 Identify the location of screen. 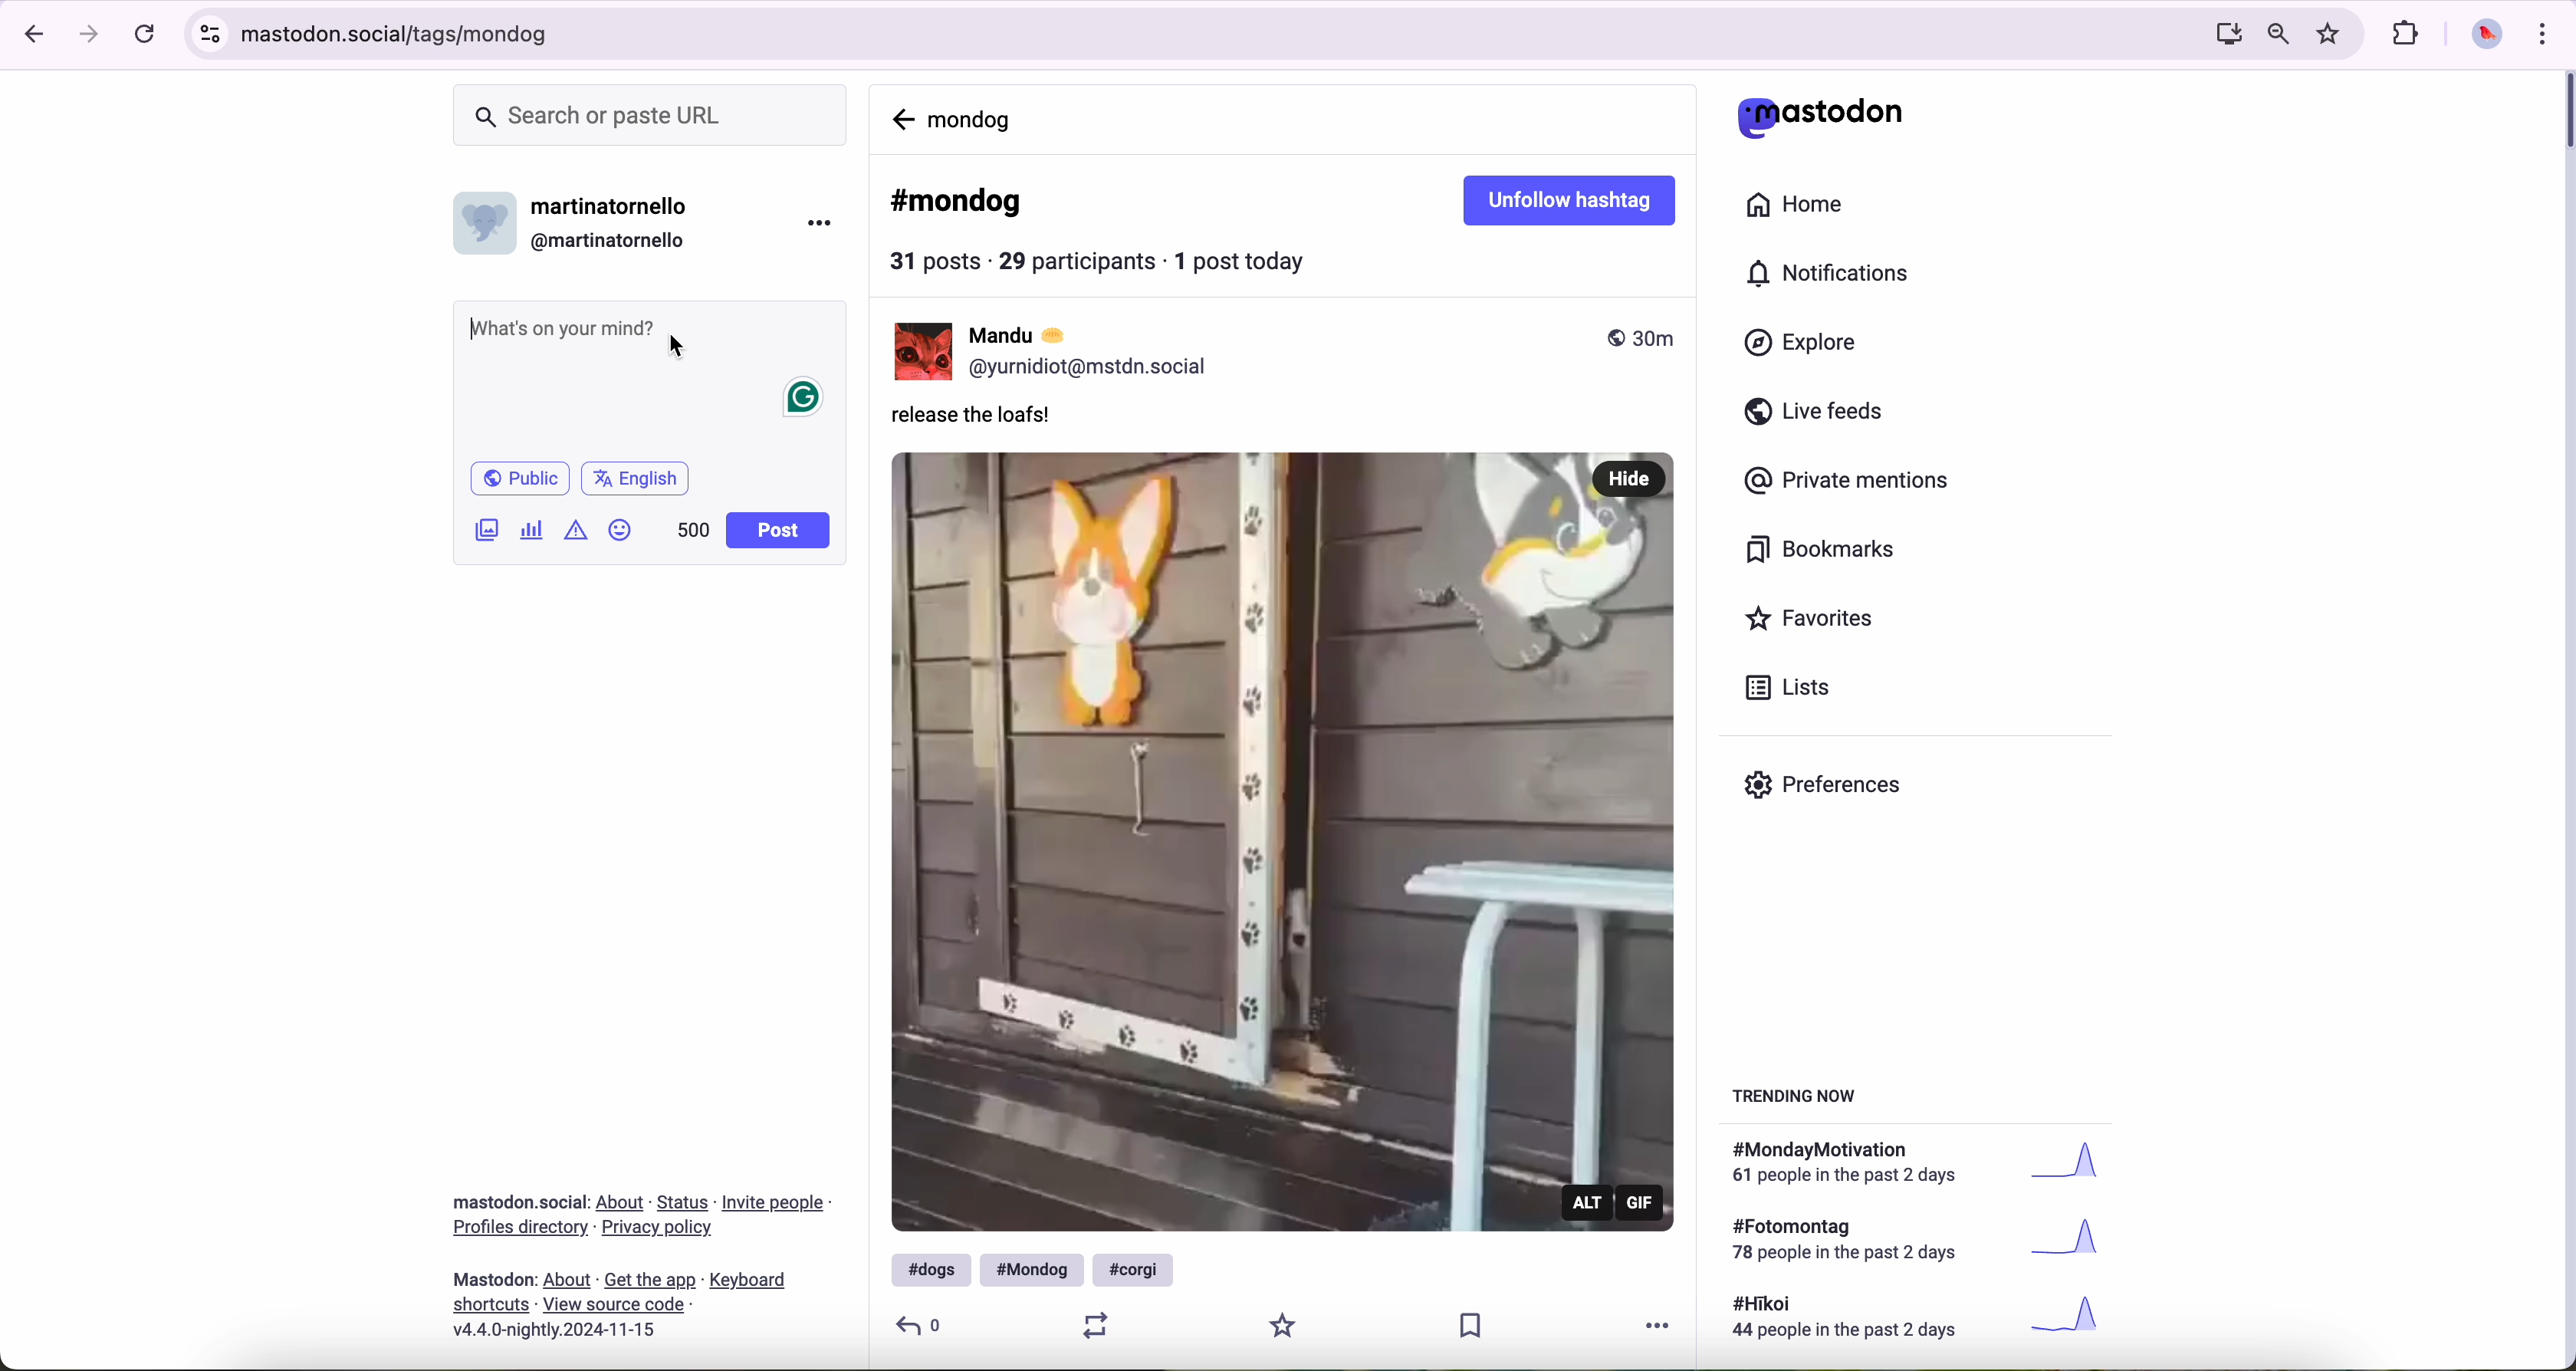
(2223, 35).